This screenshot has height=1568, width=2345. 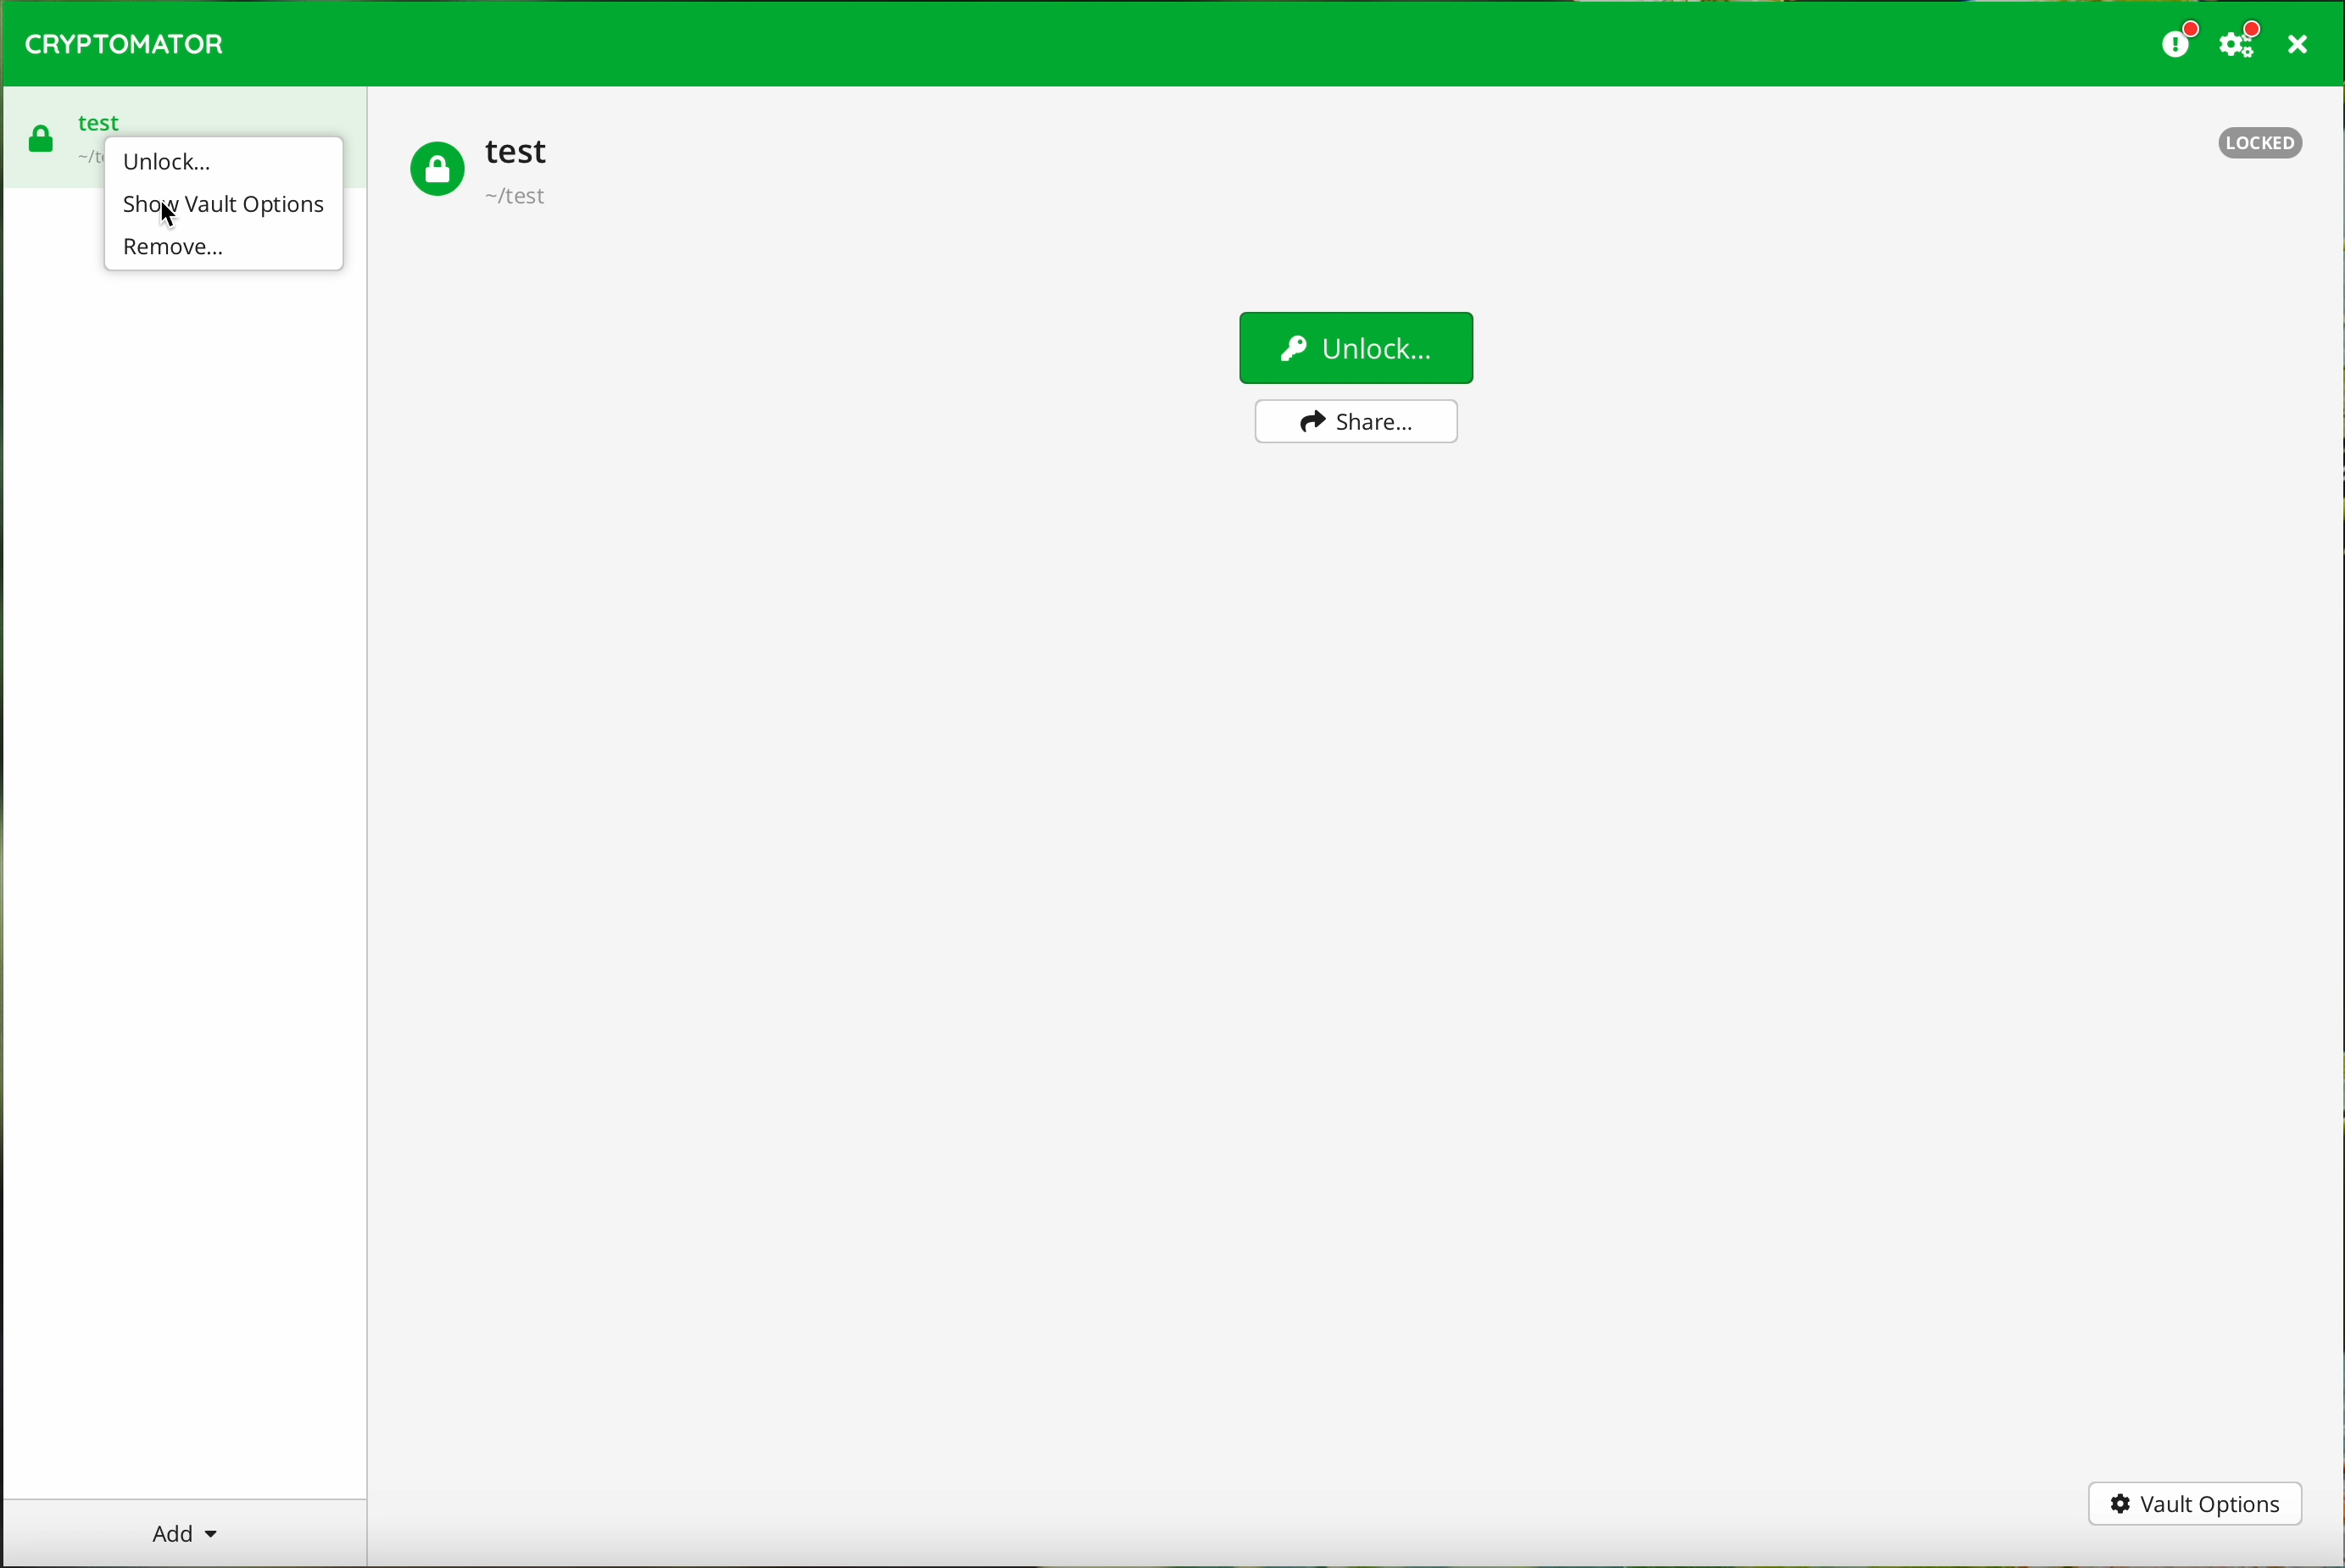 I want to click on remove, so click(x=180, y=248).